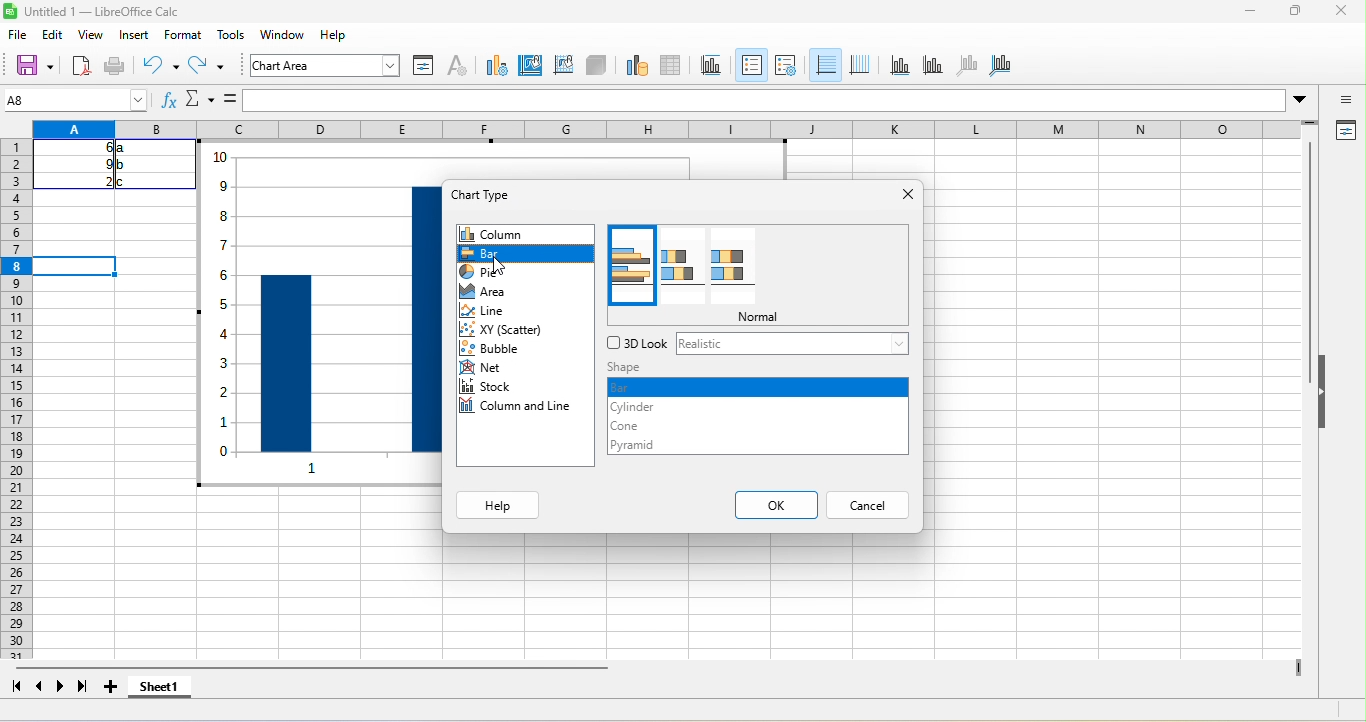 The width and height of the screenshot is (1366, 722). What do you see at coordinates (502, 505) in the screenshot?
I see `help` at bounding box center [502, 505].